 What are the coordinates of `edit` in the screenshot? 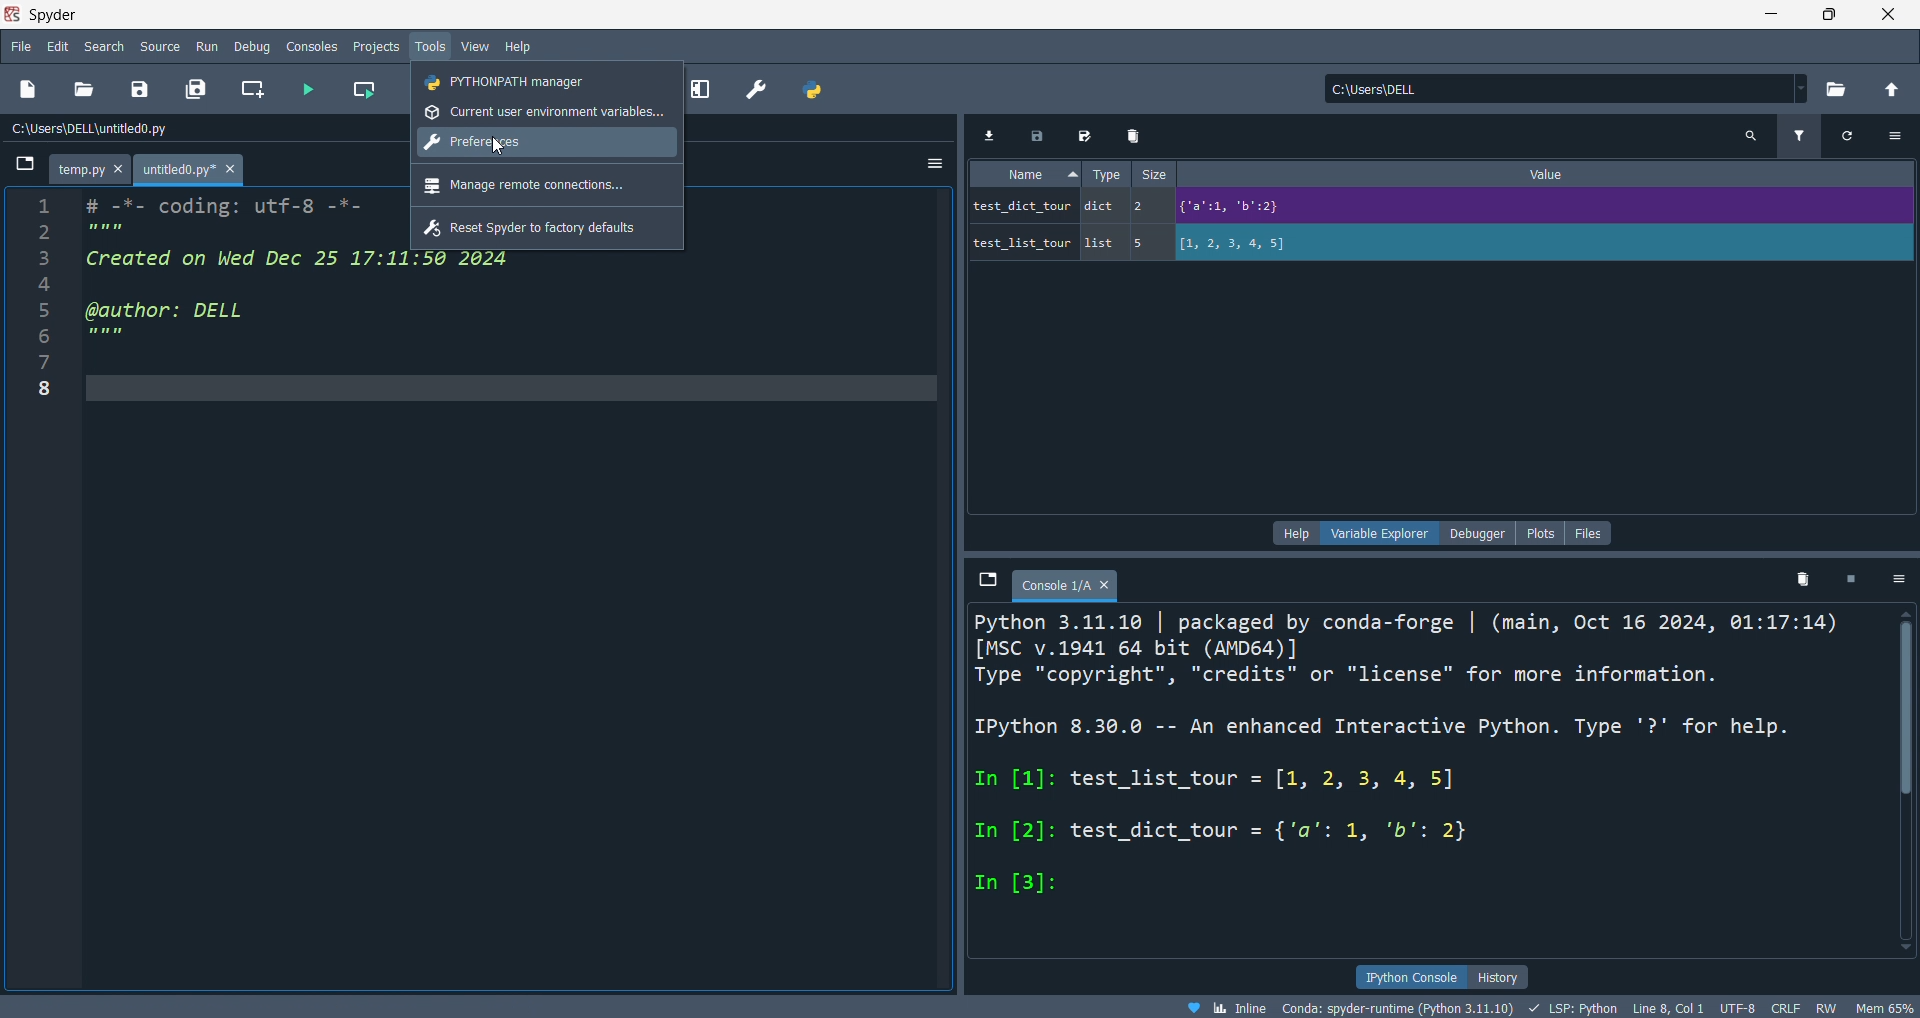 It's located at (56, 45).